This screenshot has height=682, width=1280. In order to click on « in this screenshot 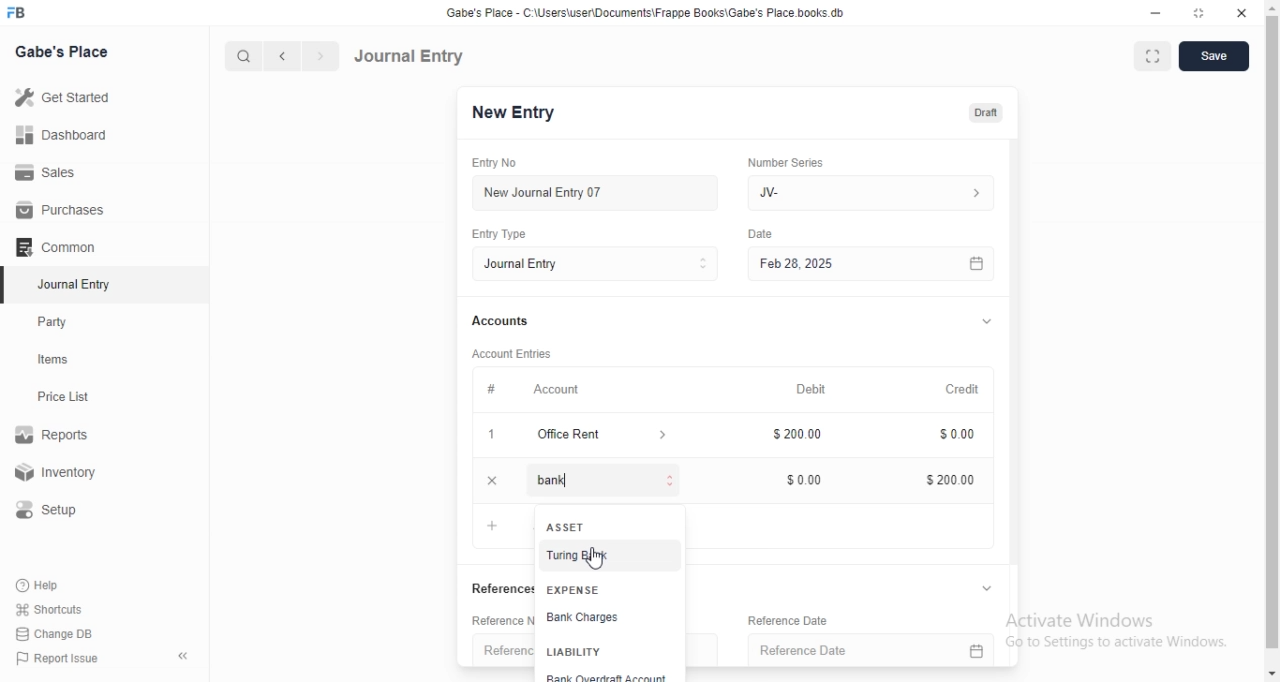, I will do `click(185, 657)`.